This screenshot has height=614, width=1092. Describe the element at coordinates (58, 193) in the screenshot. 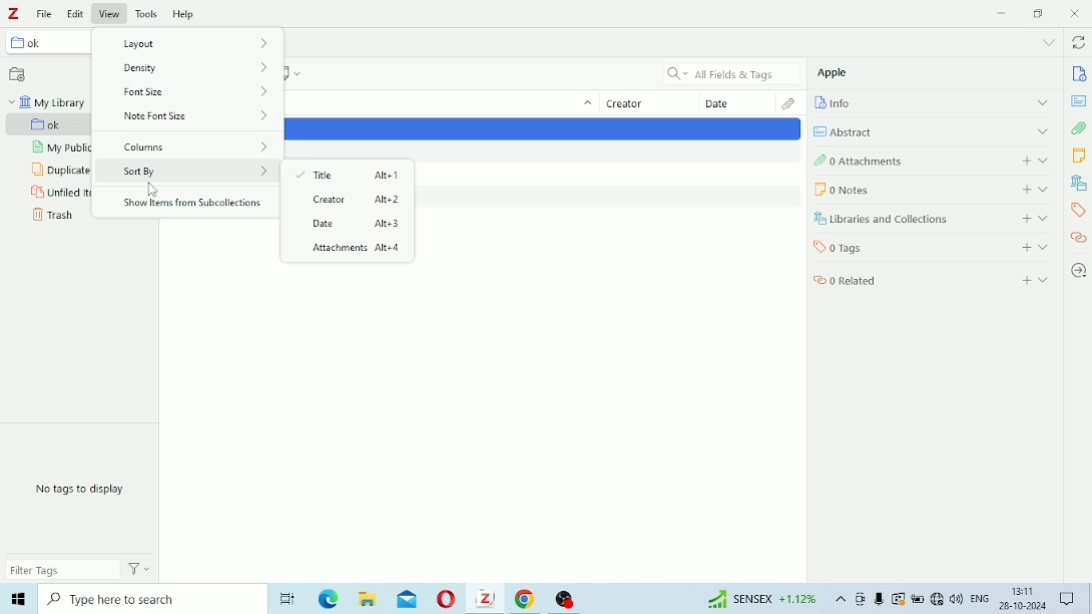

I see `Unfiled items.` at that location.